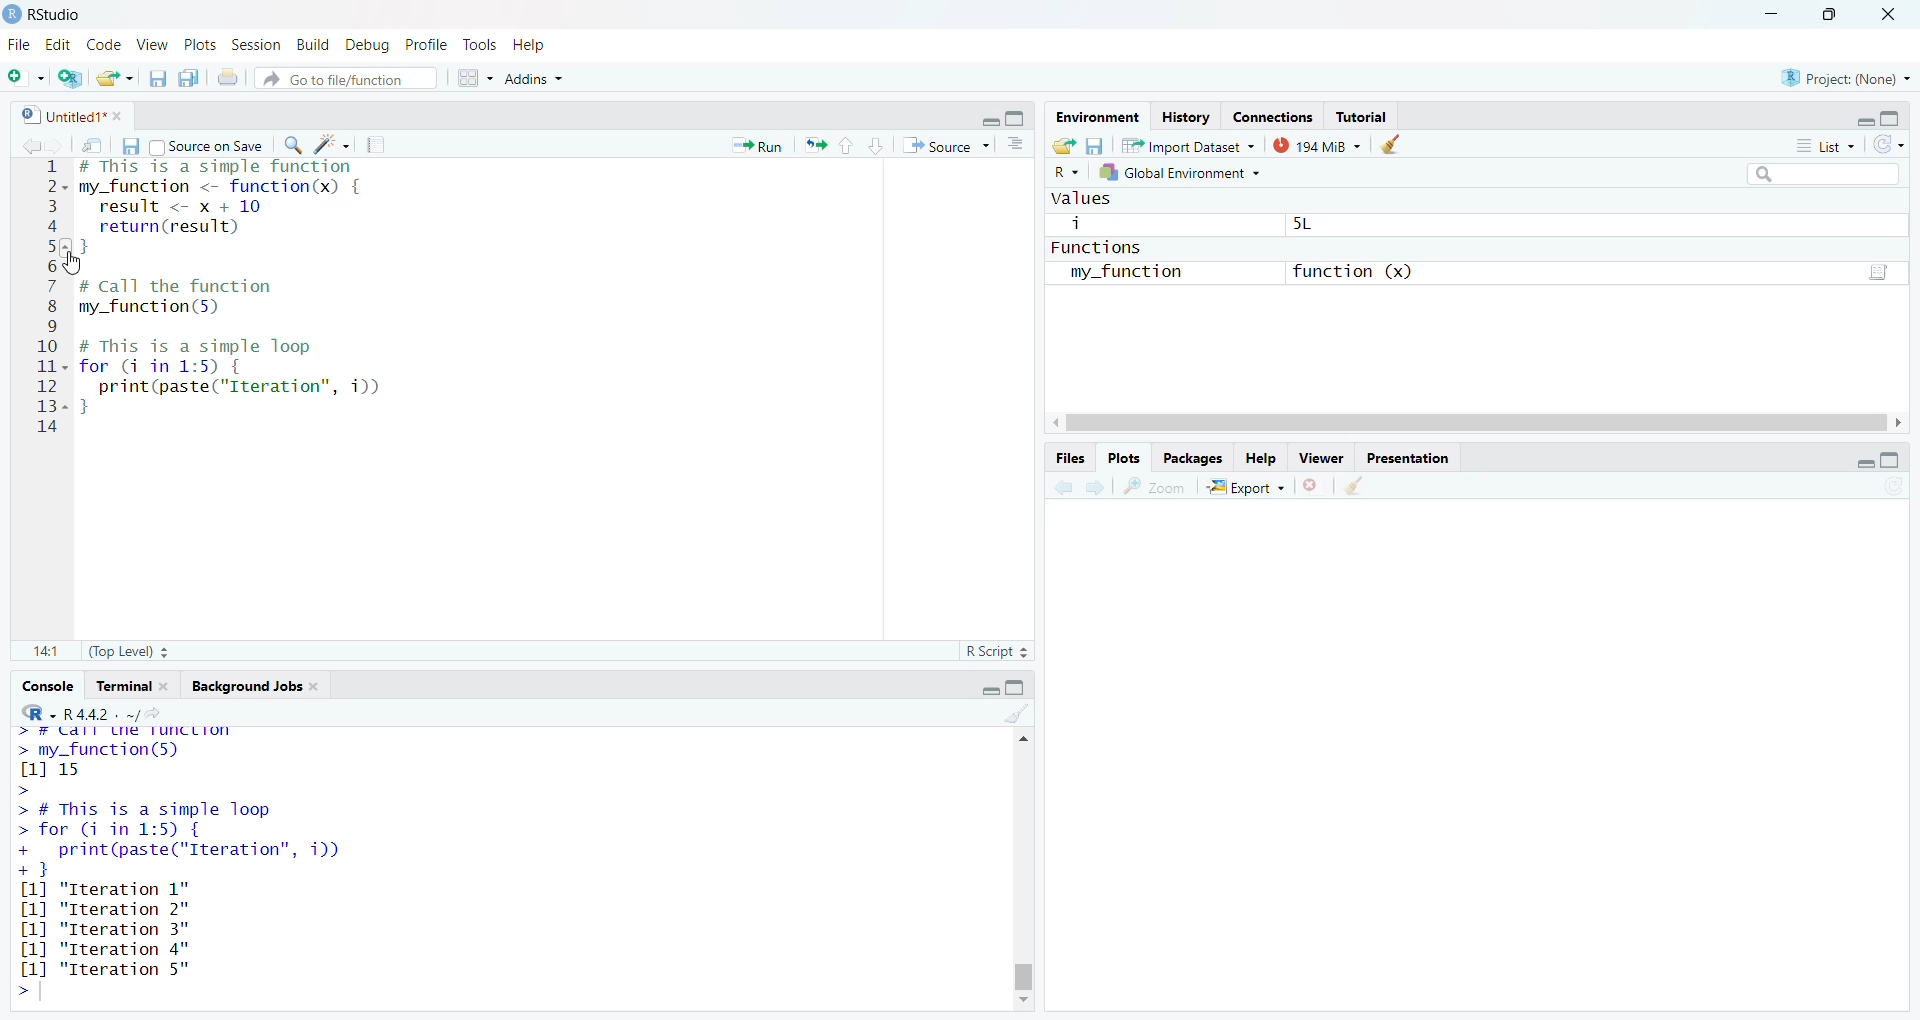  What do you see at coordinates (999, 651) in the screenshot?
I see `R Script` at bounding box center [999, 651].